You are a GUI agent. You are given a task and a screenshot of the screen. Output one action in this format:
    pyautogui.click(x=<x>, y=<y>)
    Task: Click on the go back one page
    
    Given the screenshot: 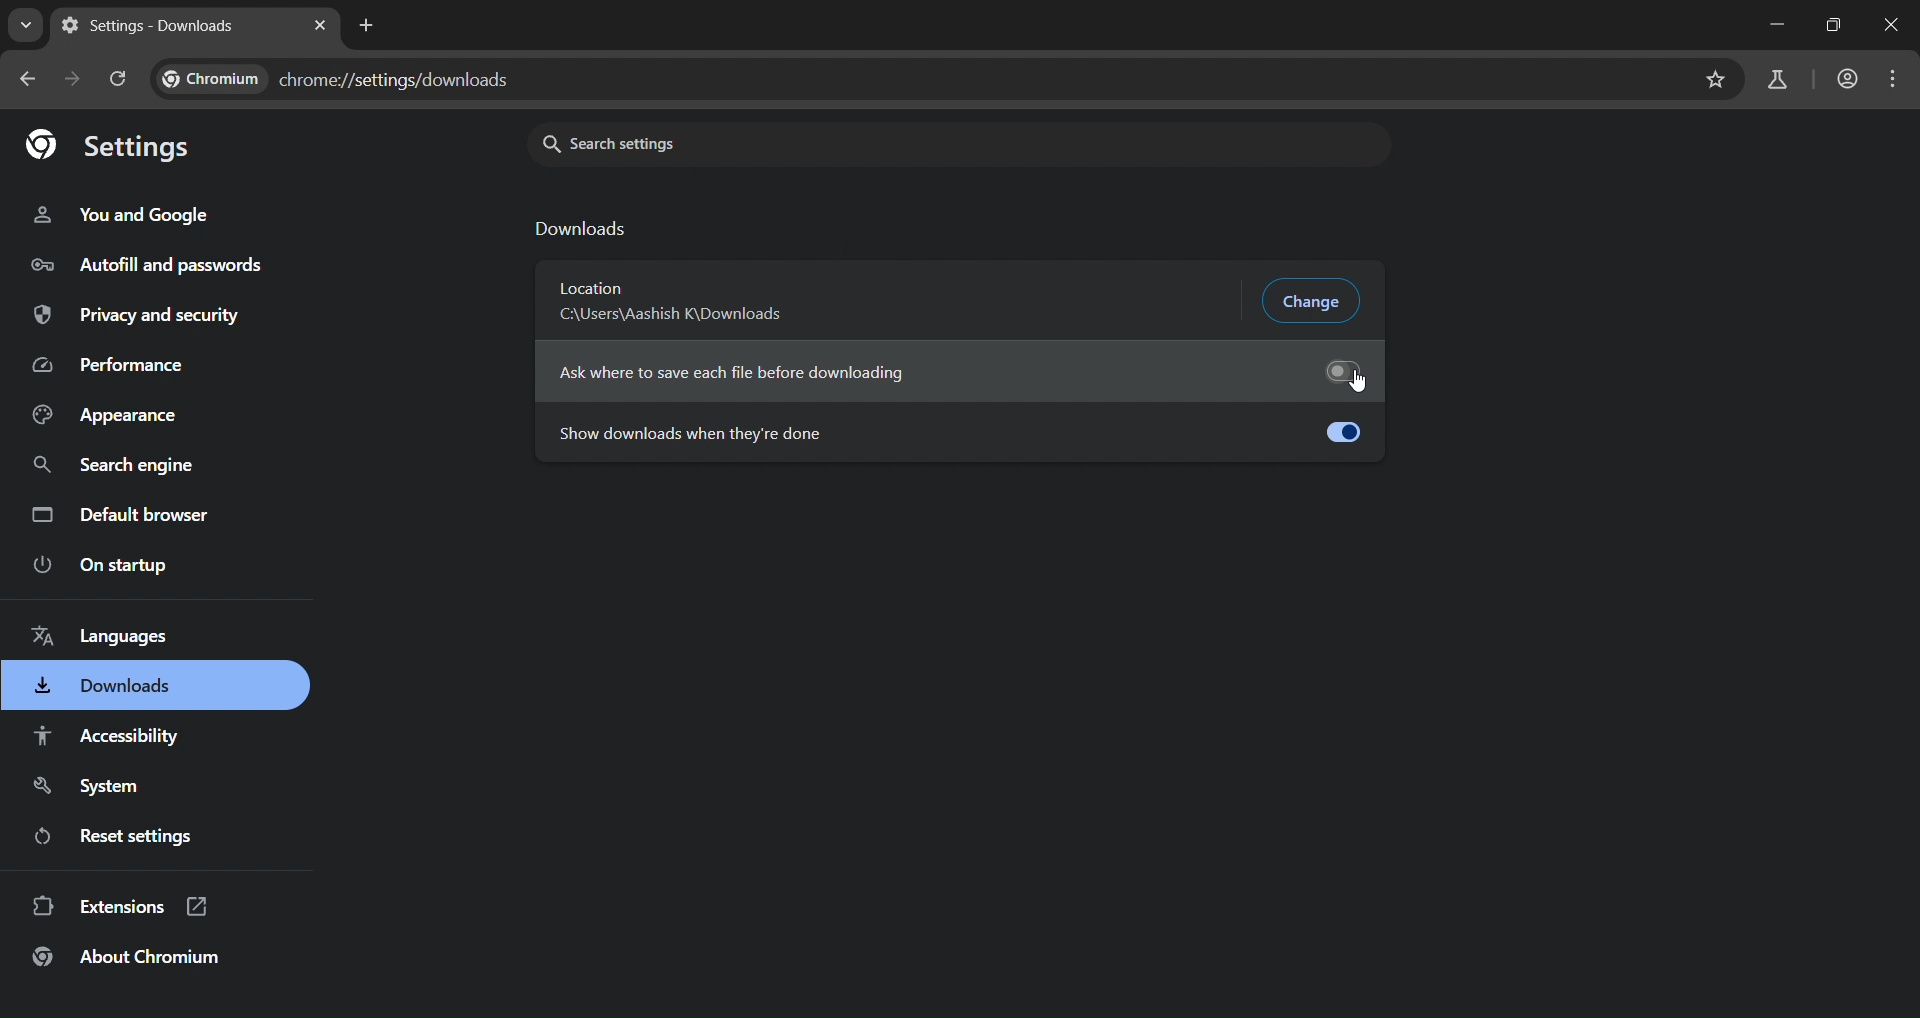 What is the action you would take?
    pyautogui.click(x=24, y=80)
    